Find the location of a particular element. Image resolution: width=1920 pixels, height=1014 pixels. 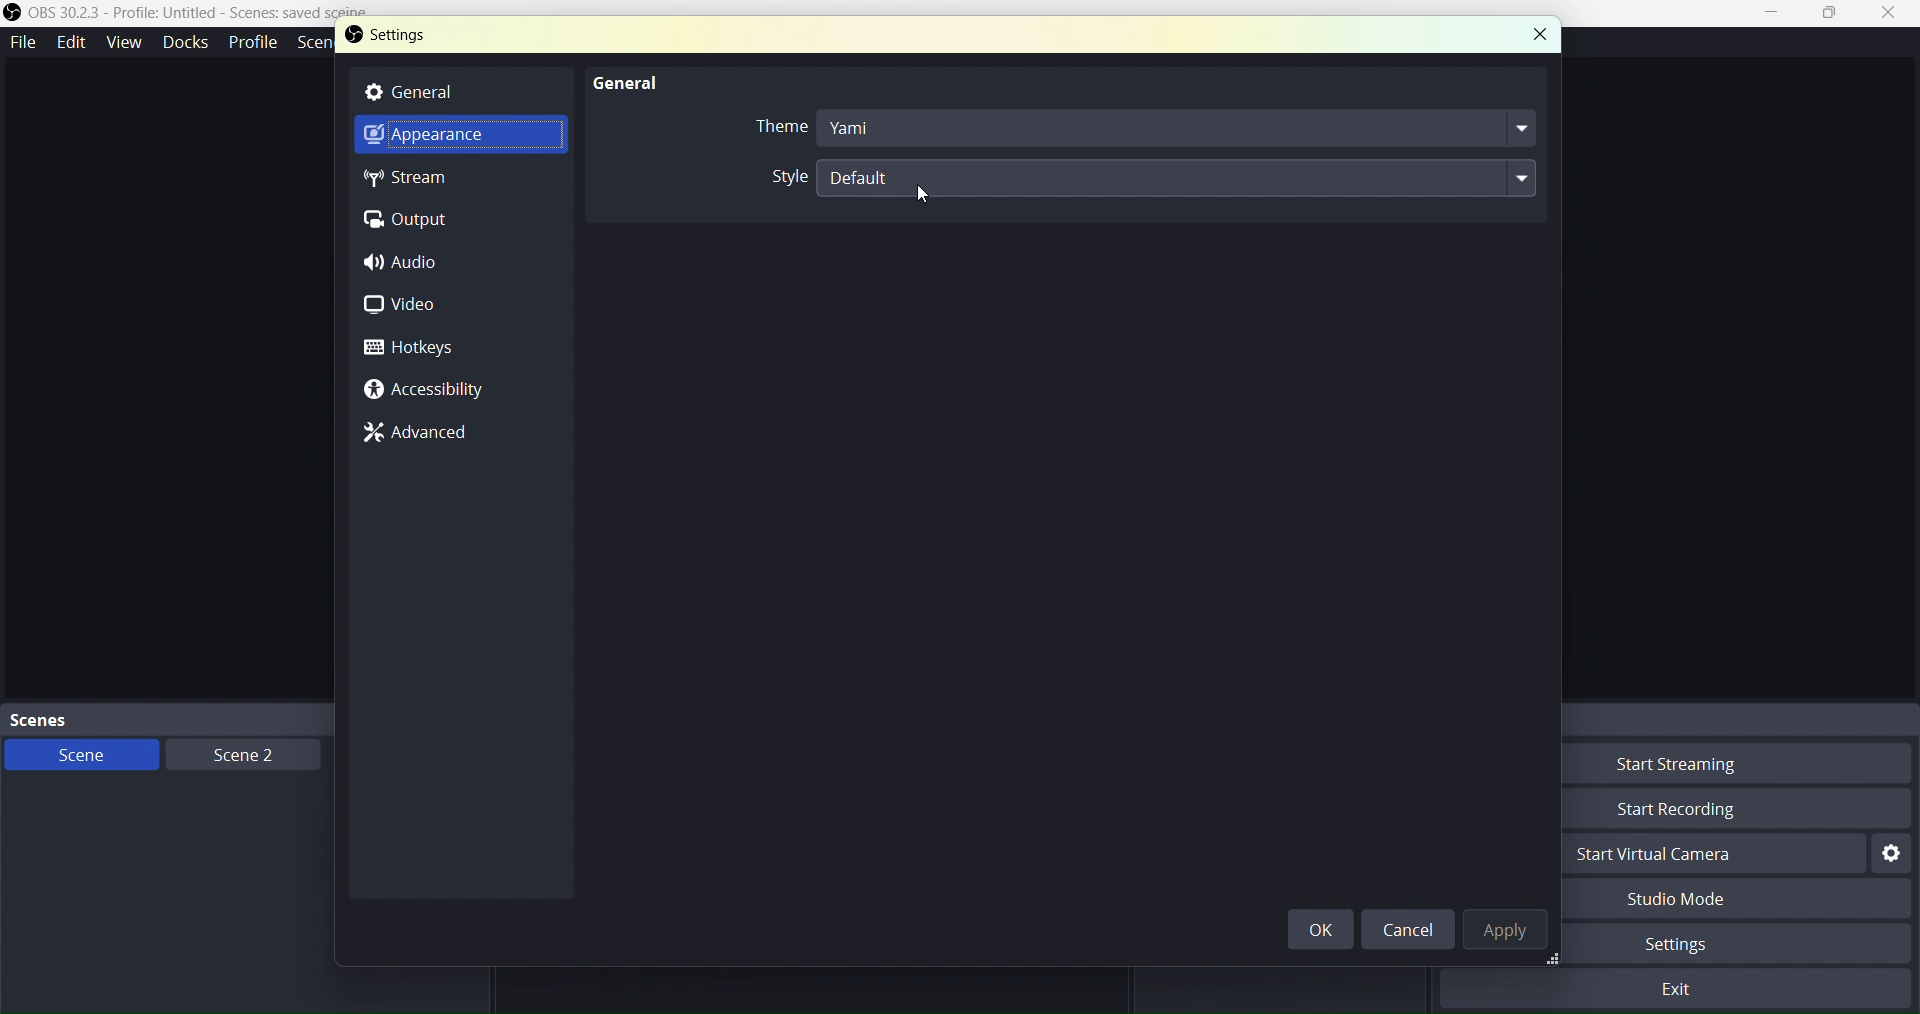

Start Recording is located at coordinates (1716, 808).